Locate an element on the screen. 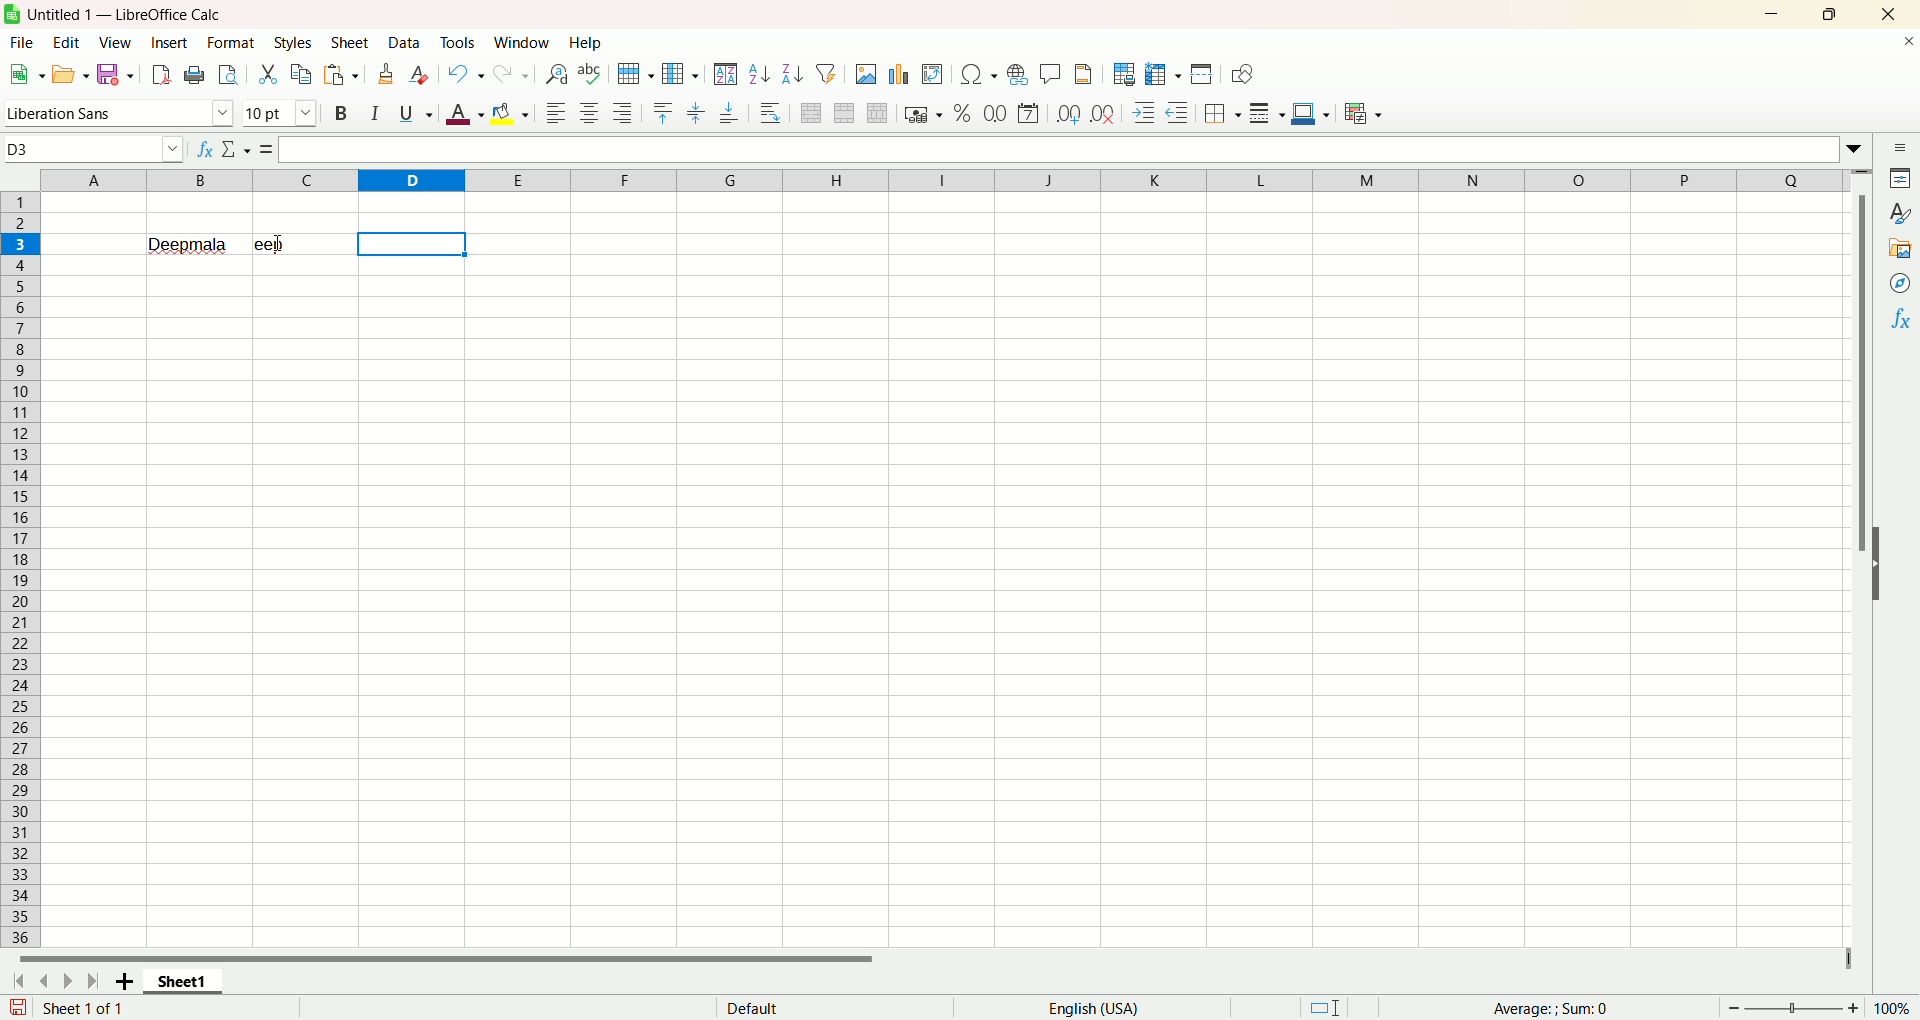 The height and width of the screenshot is (1020, 1920). Insert image is located at coordinates (866, 74).